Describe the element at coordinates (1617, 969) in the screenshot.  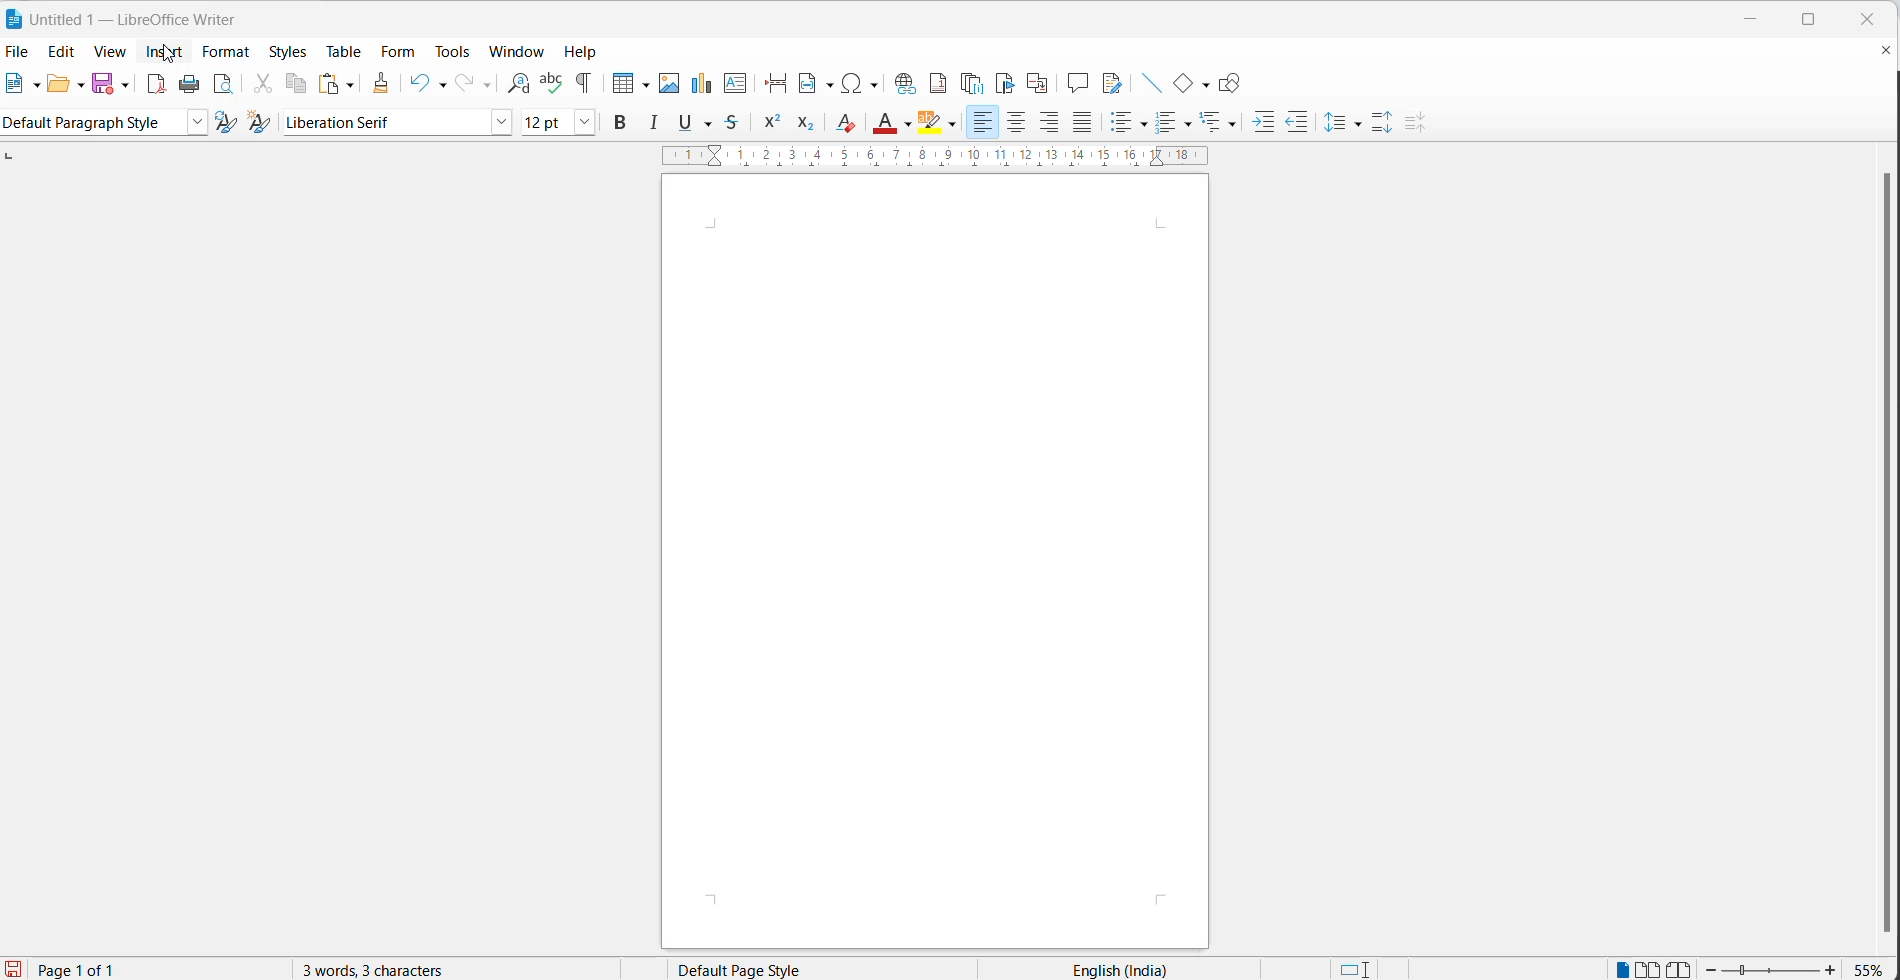
I see `single page view` at that location.